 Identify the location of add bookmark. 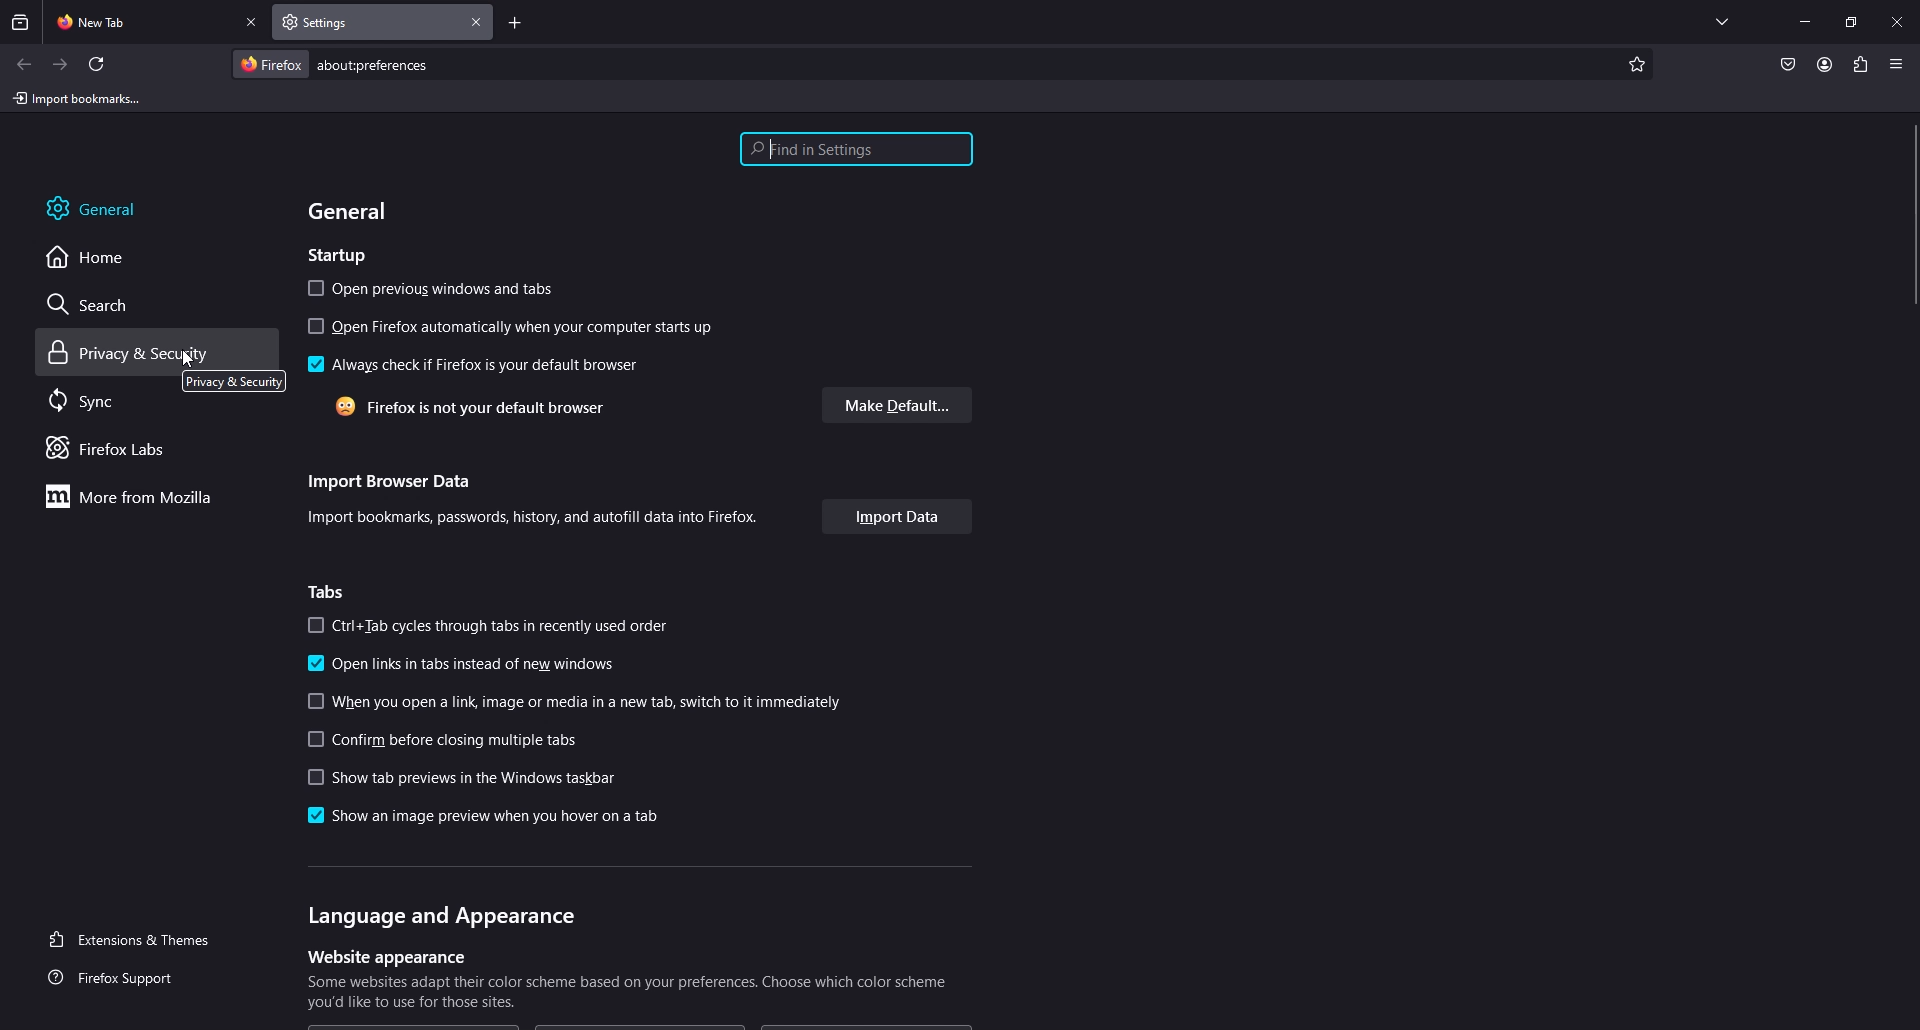
(1634, 65).